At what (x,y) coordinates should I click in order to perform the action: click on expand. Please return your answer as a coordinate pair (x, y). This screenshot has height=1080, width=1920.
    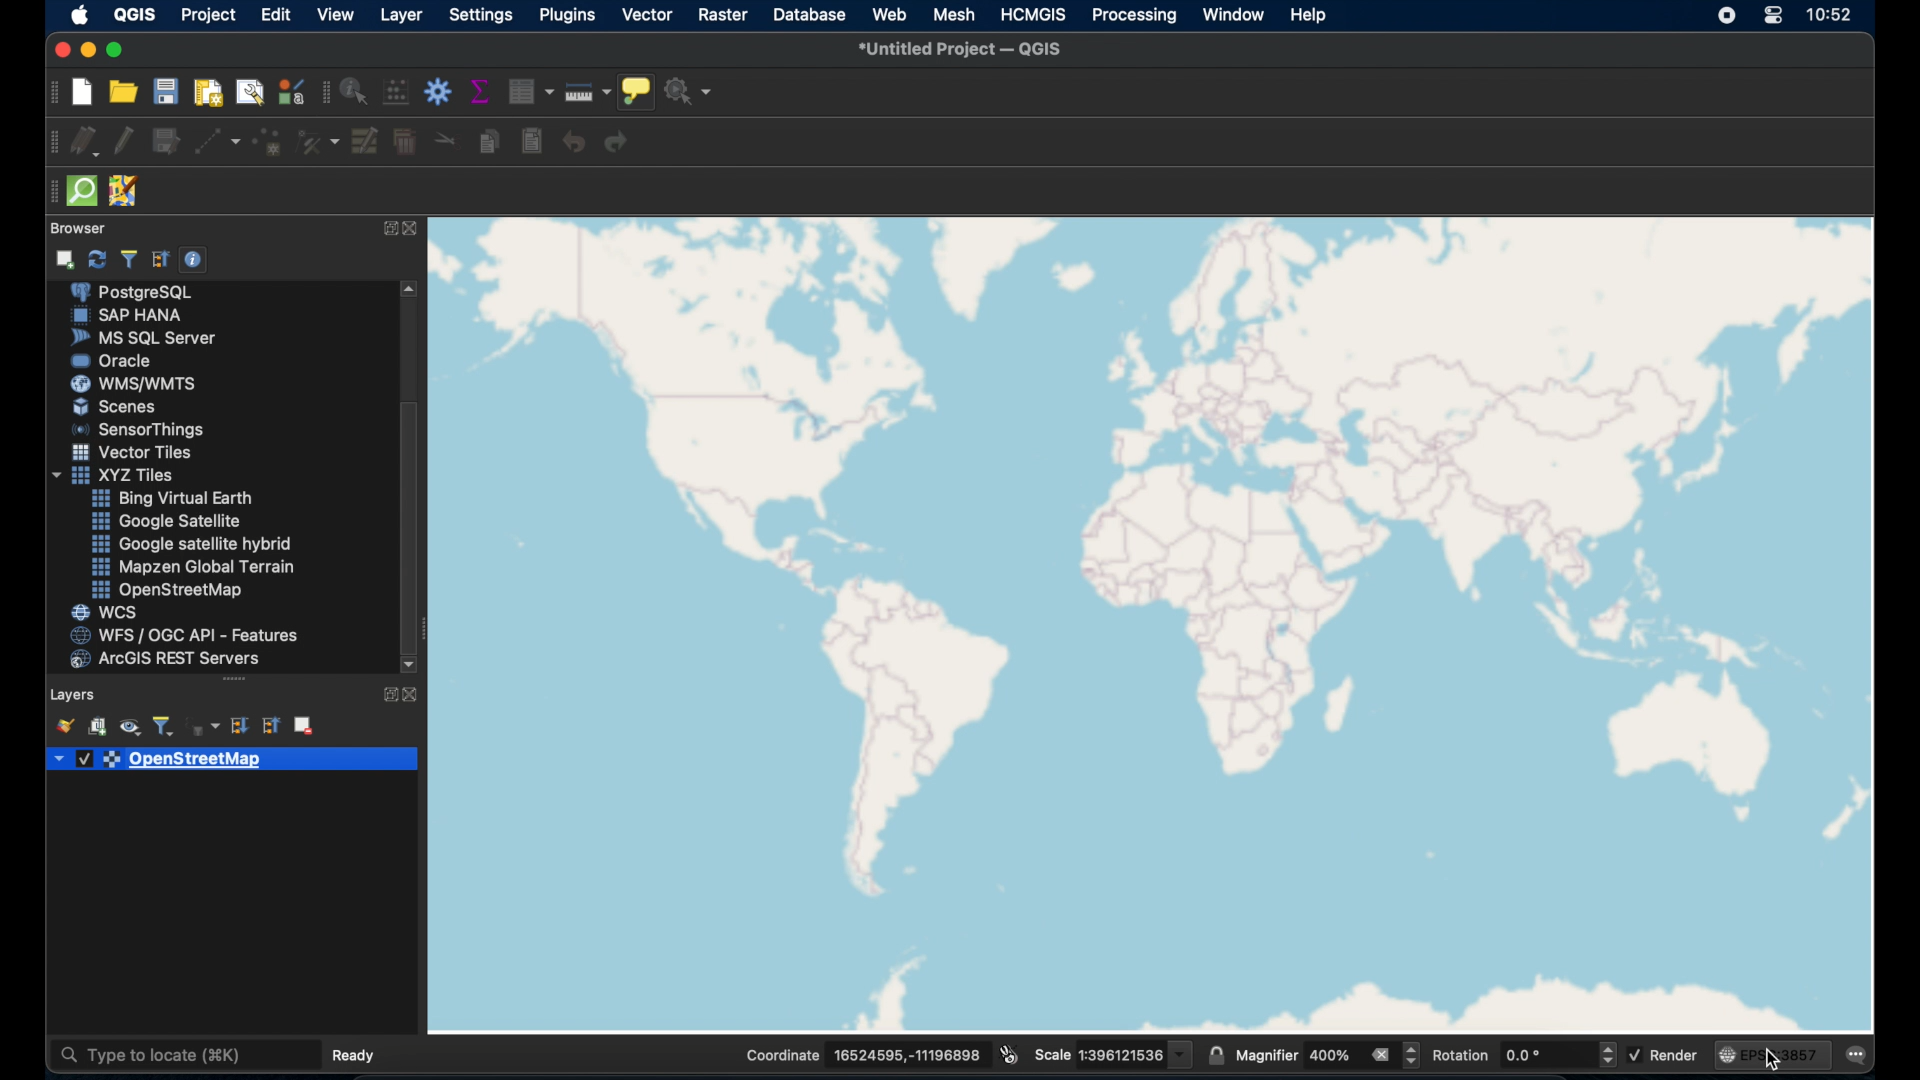
    Looking at the image, I should click on (386, 228).